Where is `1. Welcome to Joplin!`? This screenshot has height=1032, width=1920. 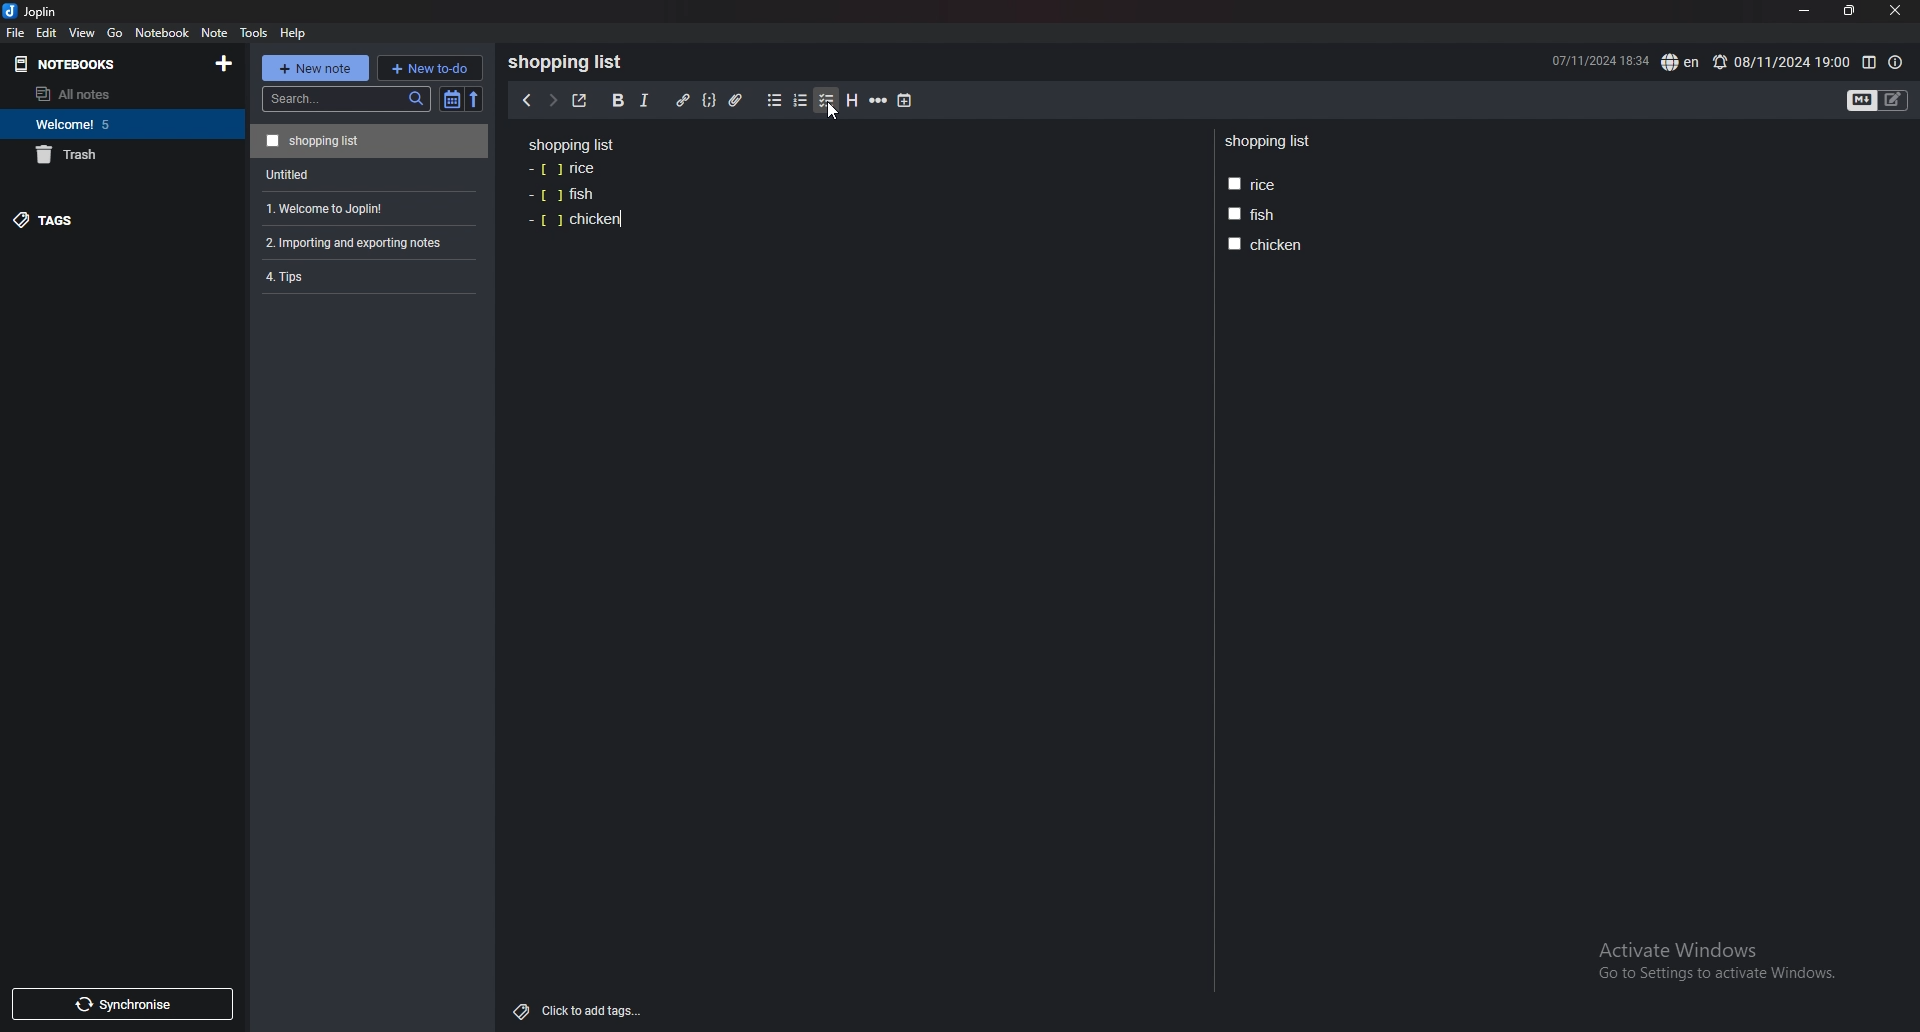
1. Welcome to Joplin! is located at coordinates (365, 206).